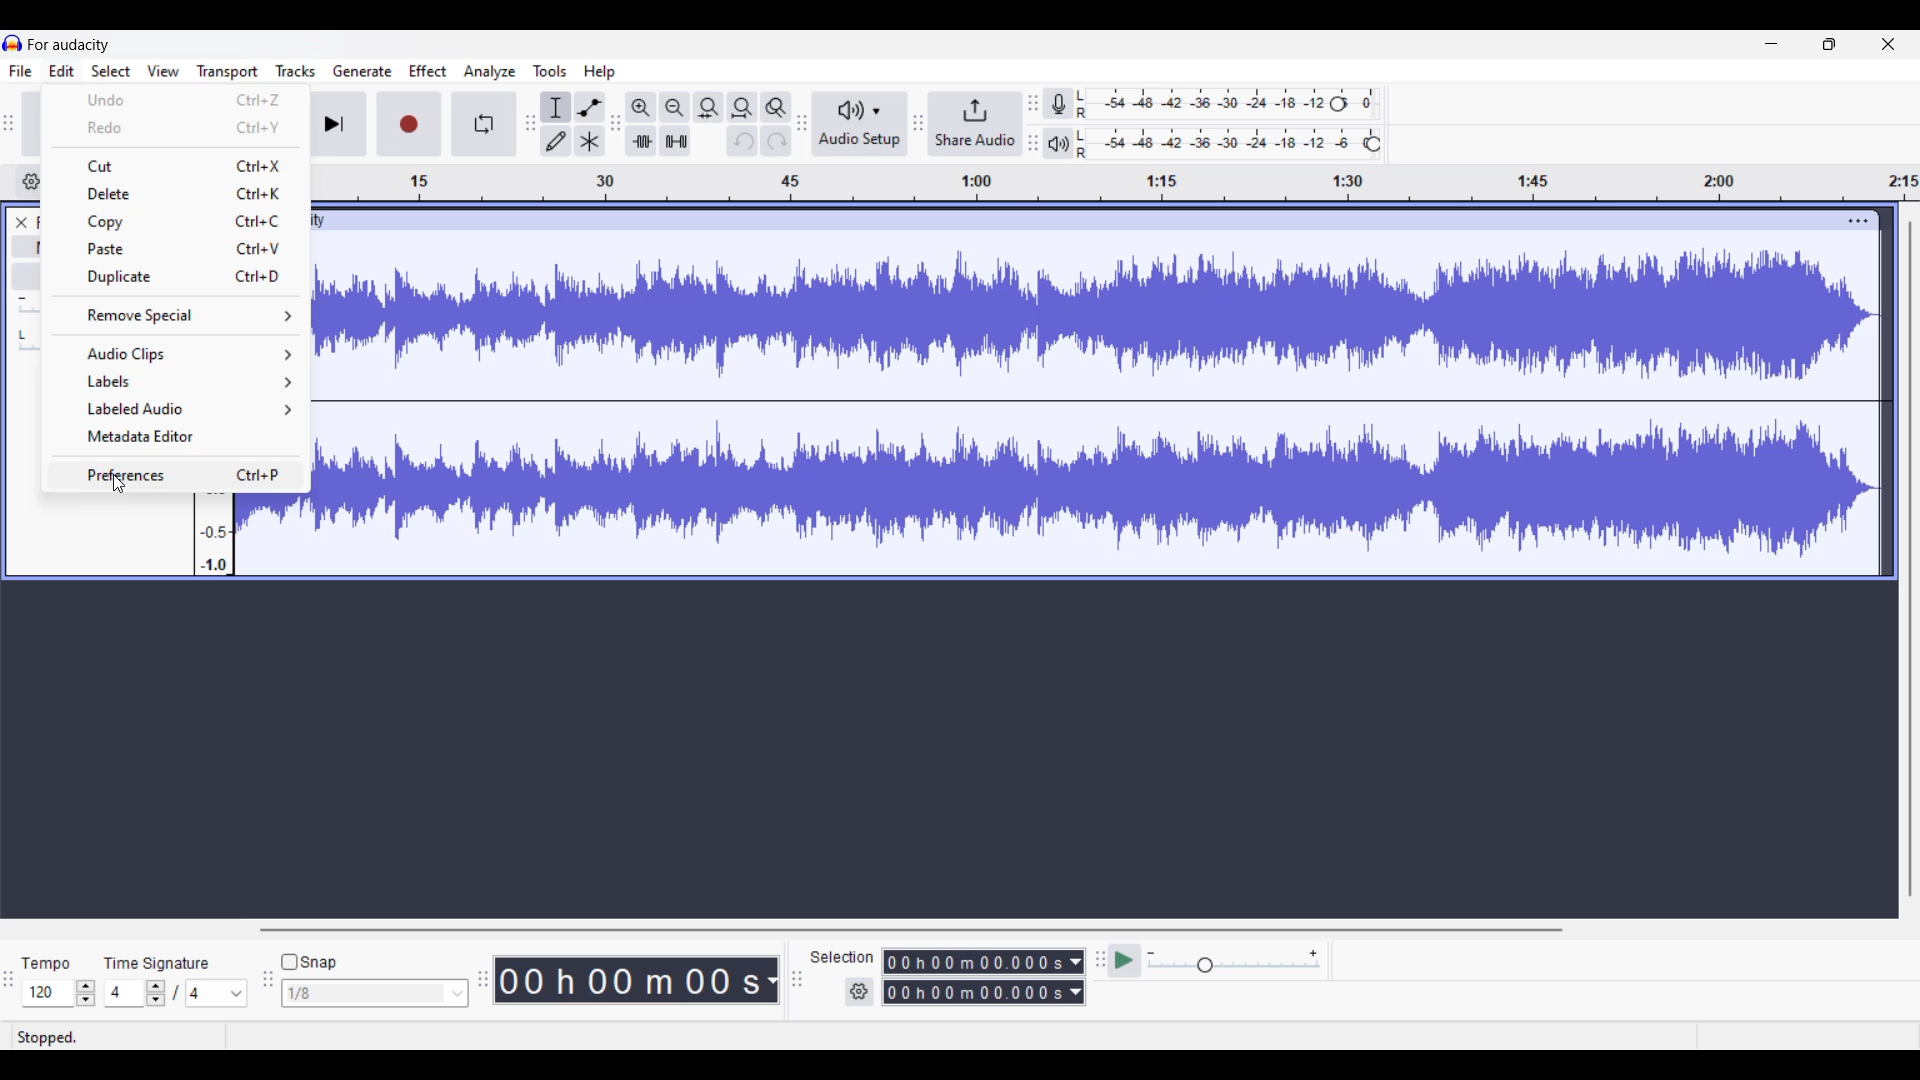 This screenshot has width=1920, height=1080. Describe the element at coordinates (1888, 44) in the screenshot. I see `Close interface` at that location.